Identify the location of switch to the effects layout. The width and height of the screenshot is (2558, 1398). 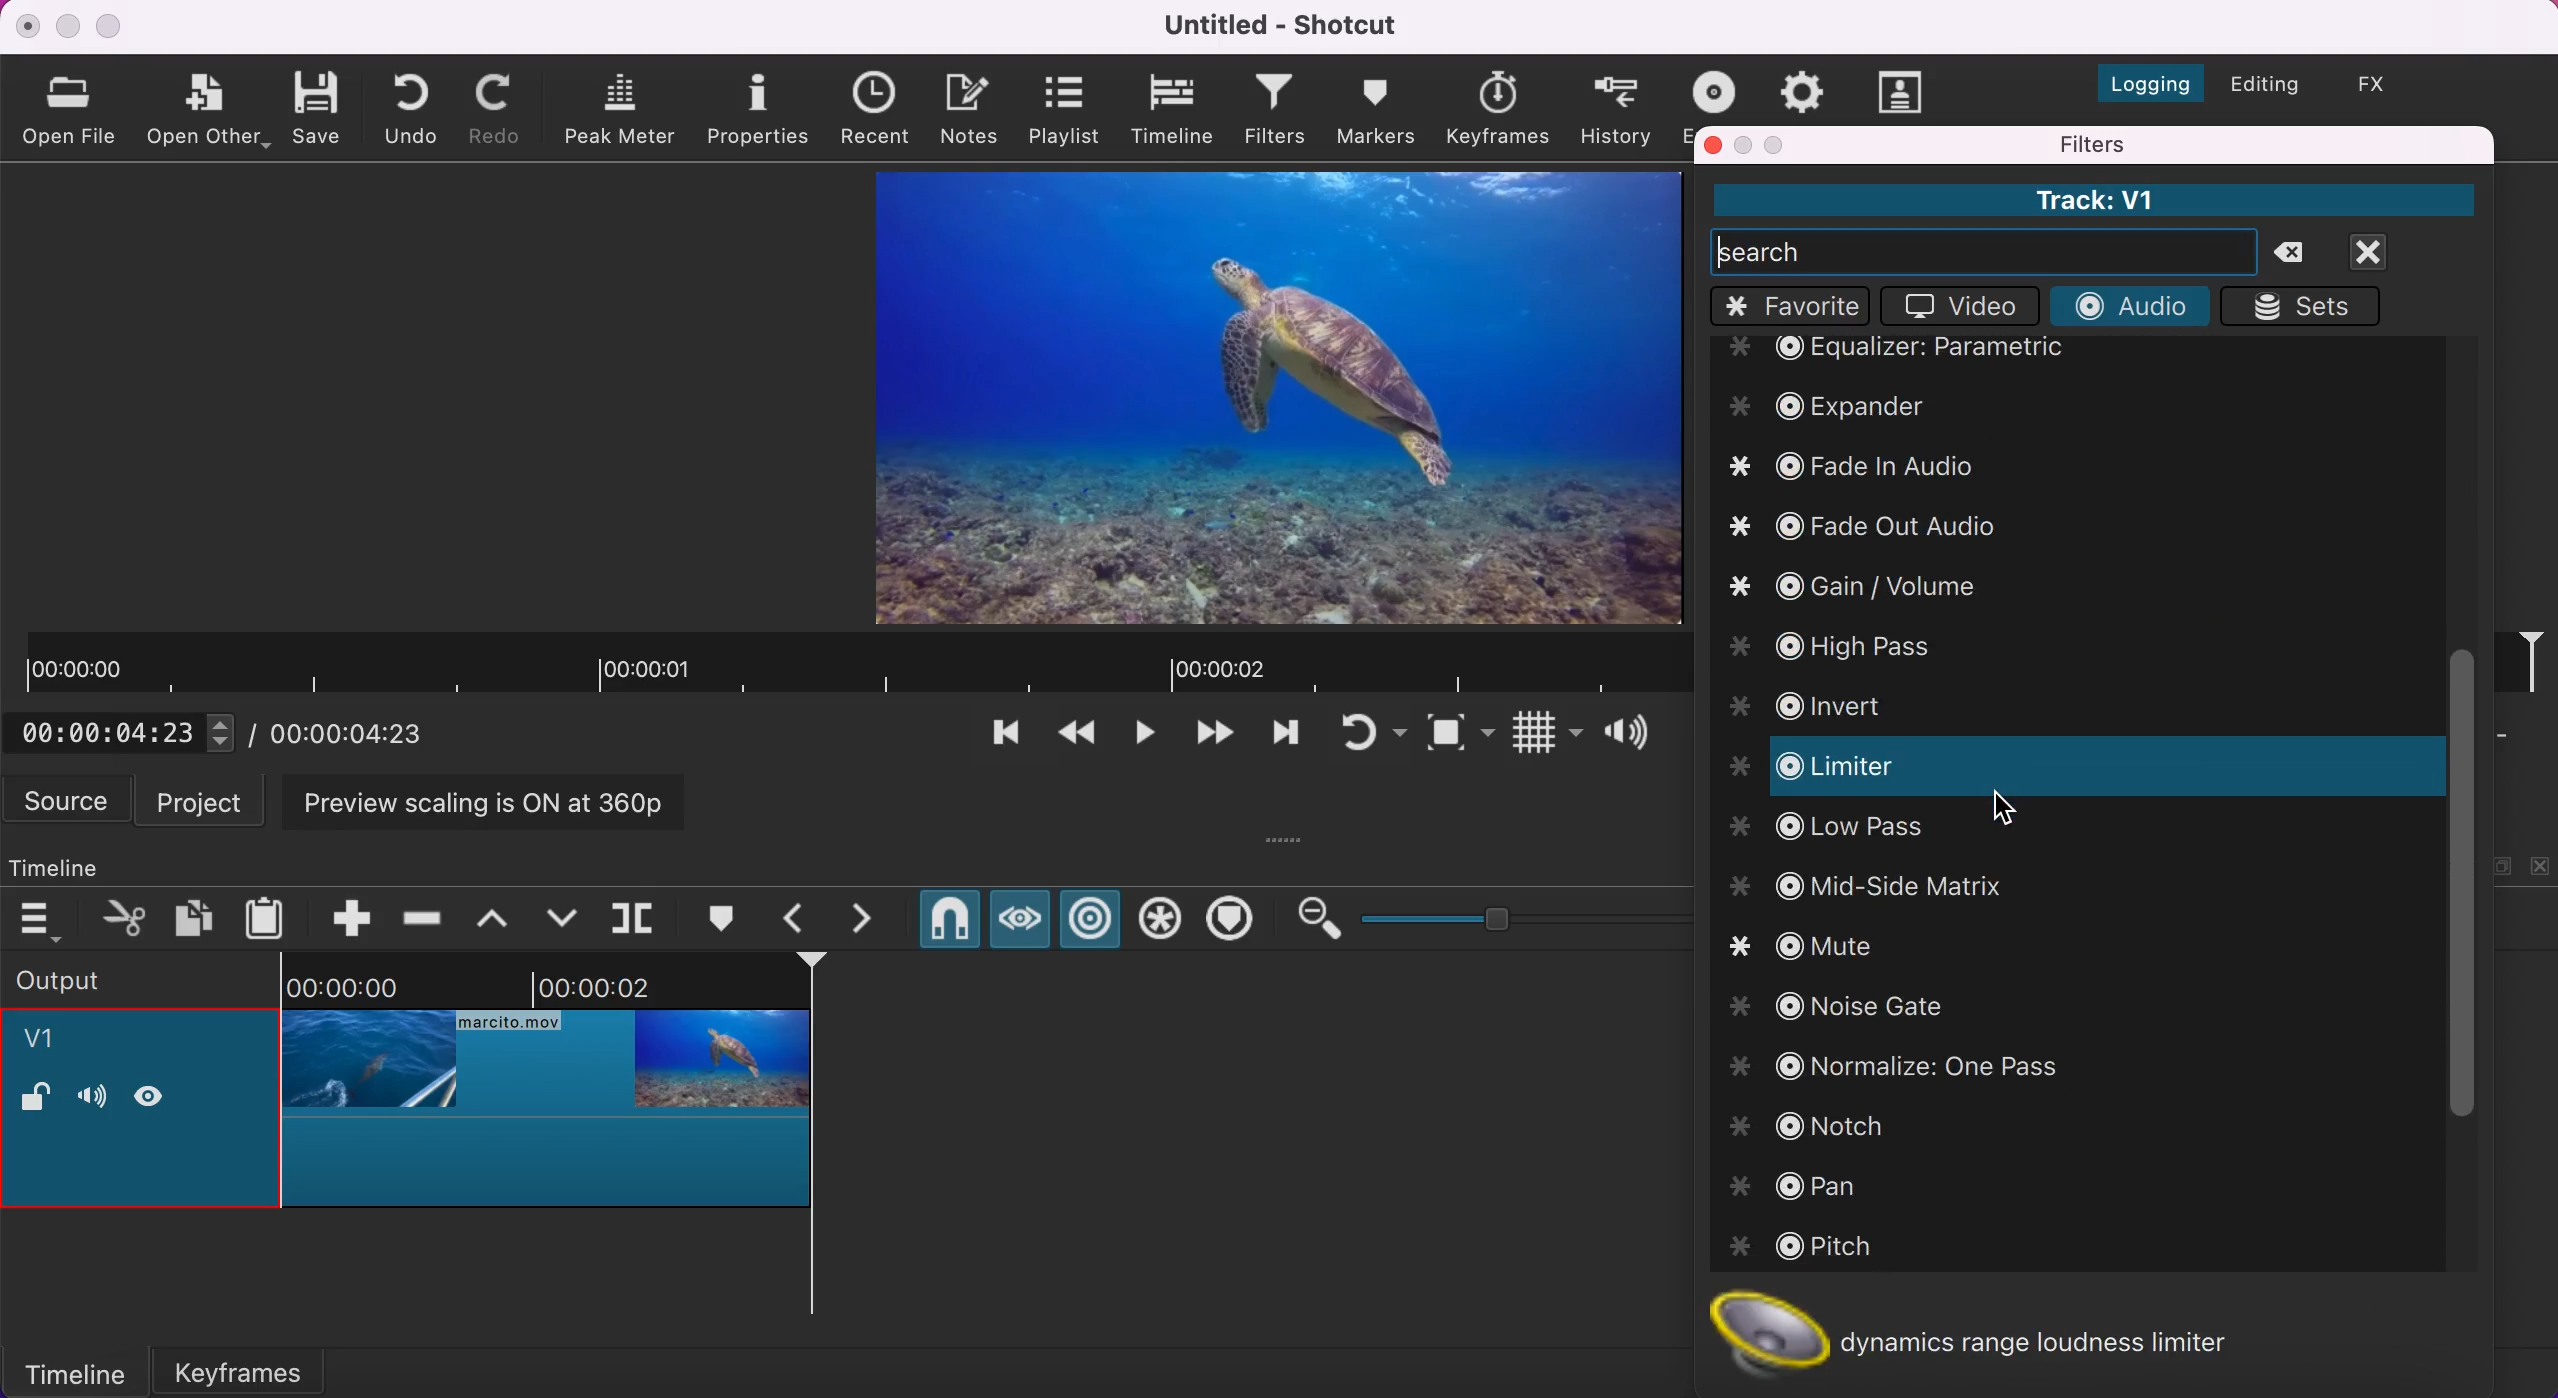
(2387, 84).